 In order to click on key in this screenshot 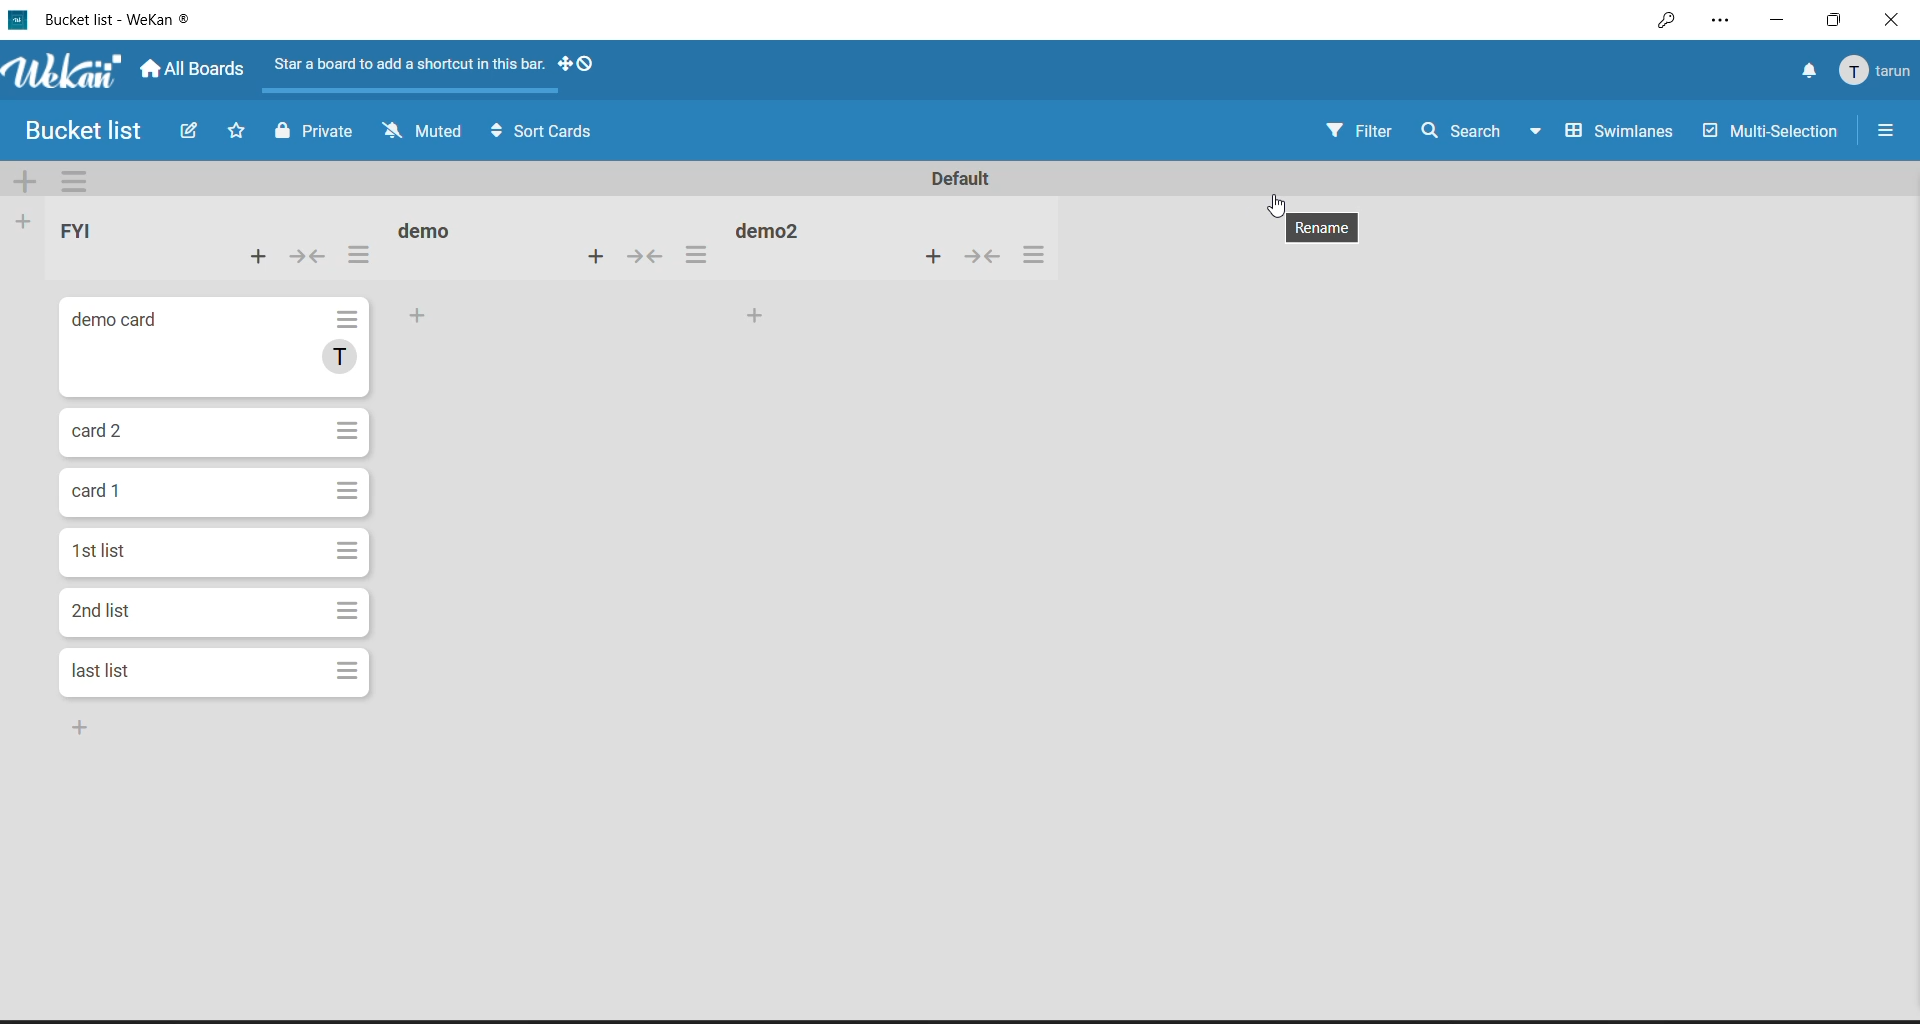, I will do `click(1665, 22)`.